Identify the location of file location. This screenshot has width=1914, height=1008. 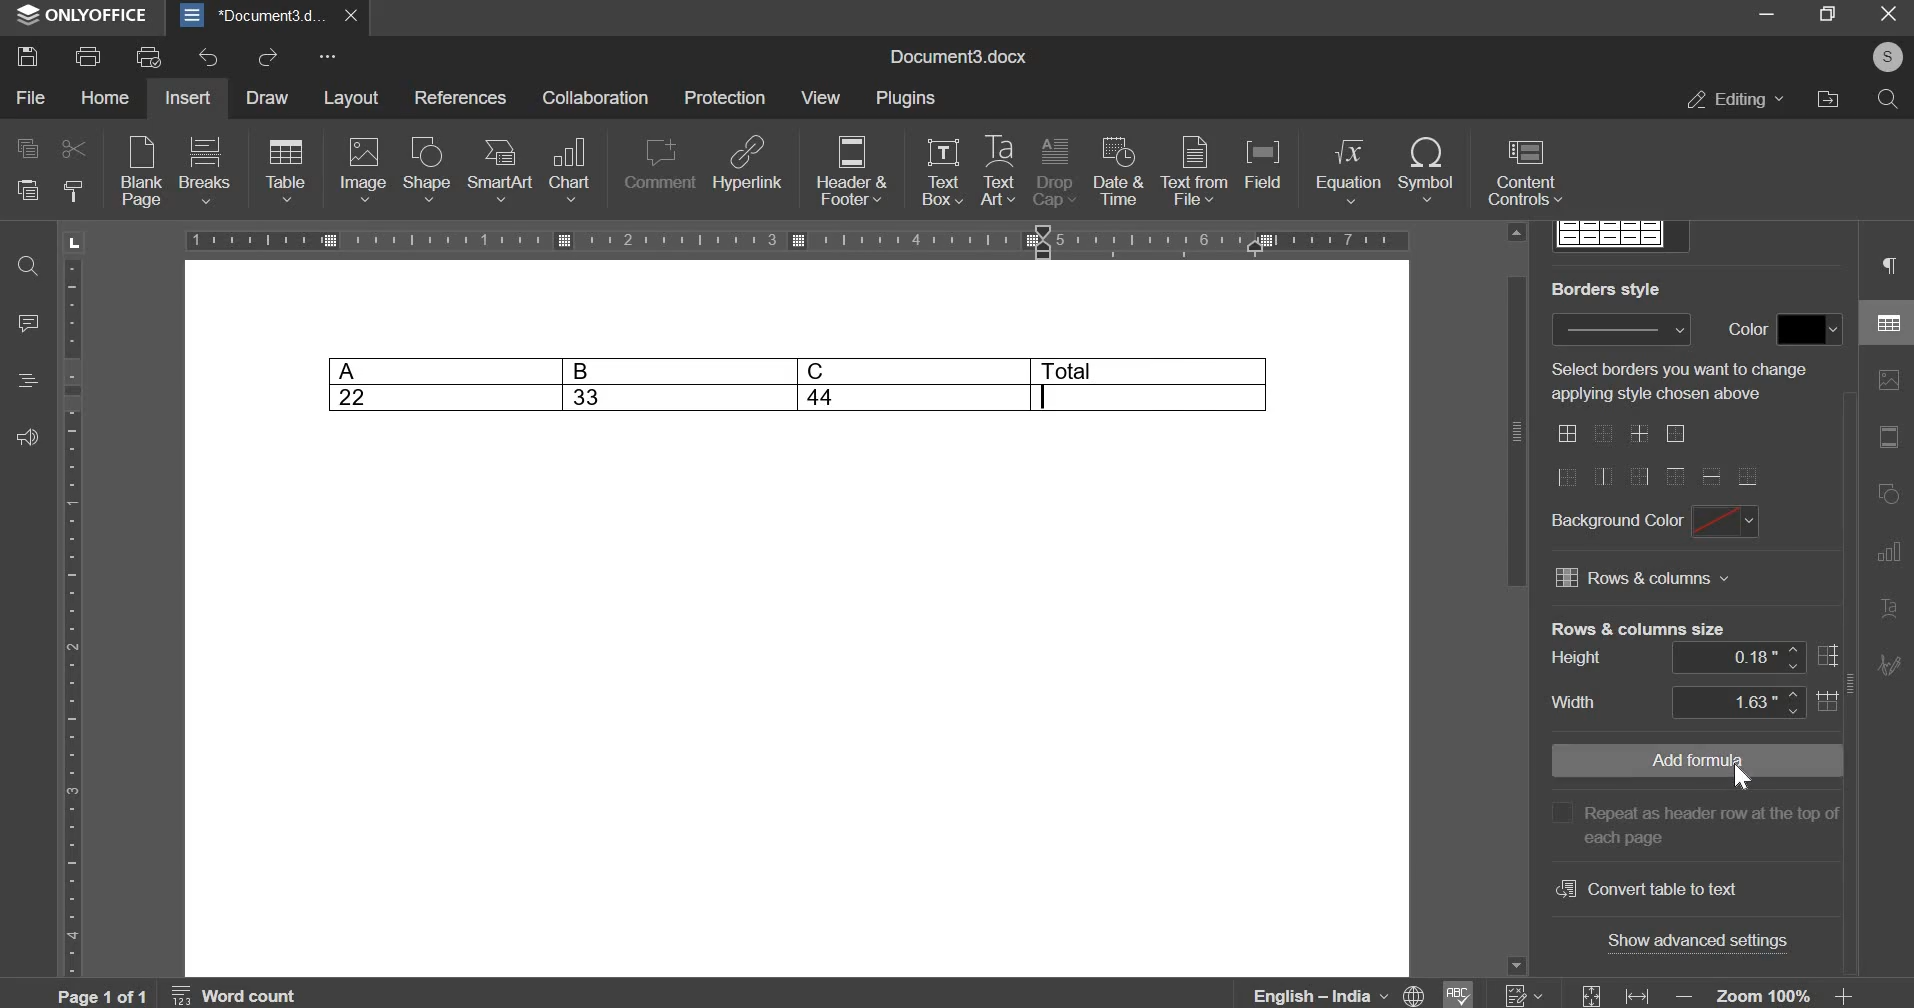
(1833, 100).